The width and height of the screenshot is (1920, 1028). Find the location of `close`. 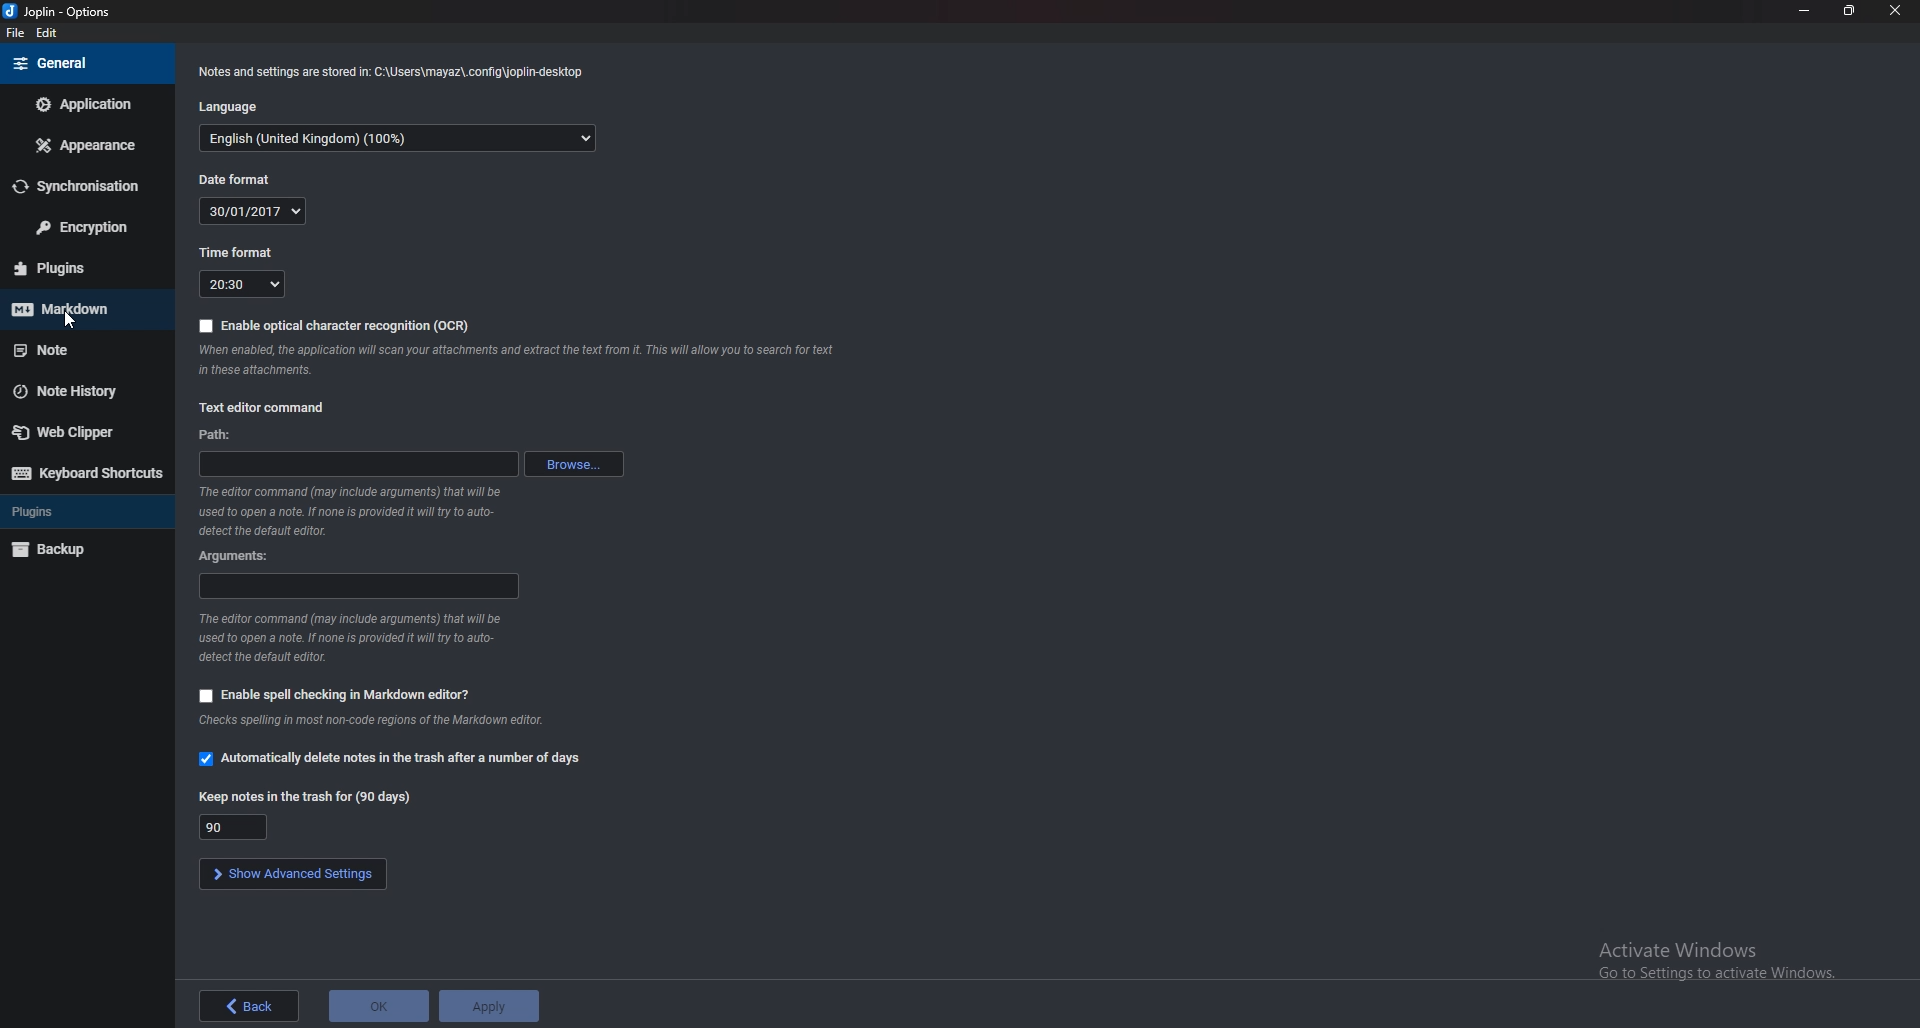

close is located at coordinates (1895, 11).